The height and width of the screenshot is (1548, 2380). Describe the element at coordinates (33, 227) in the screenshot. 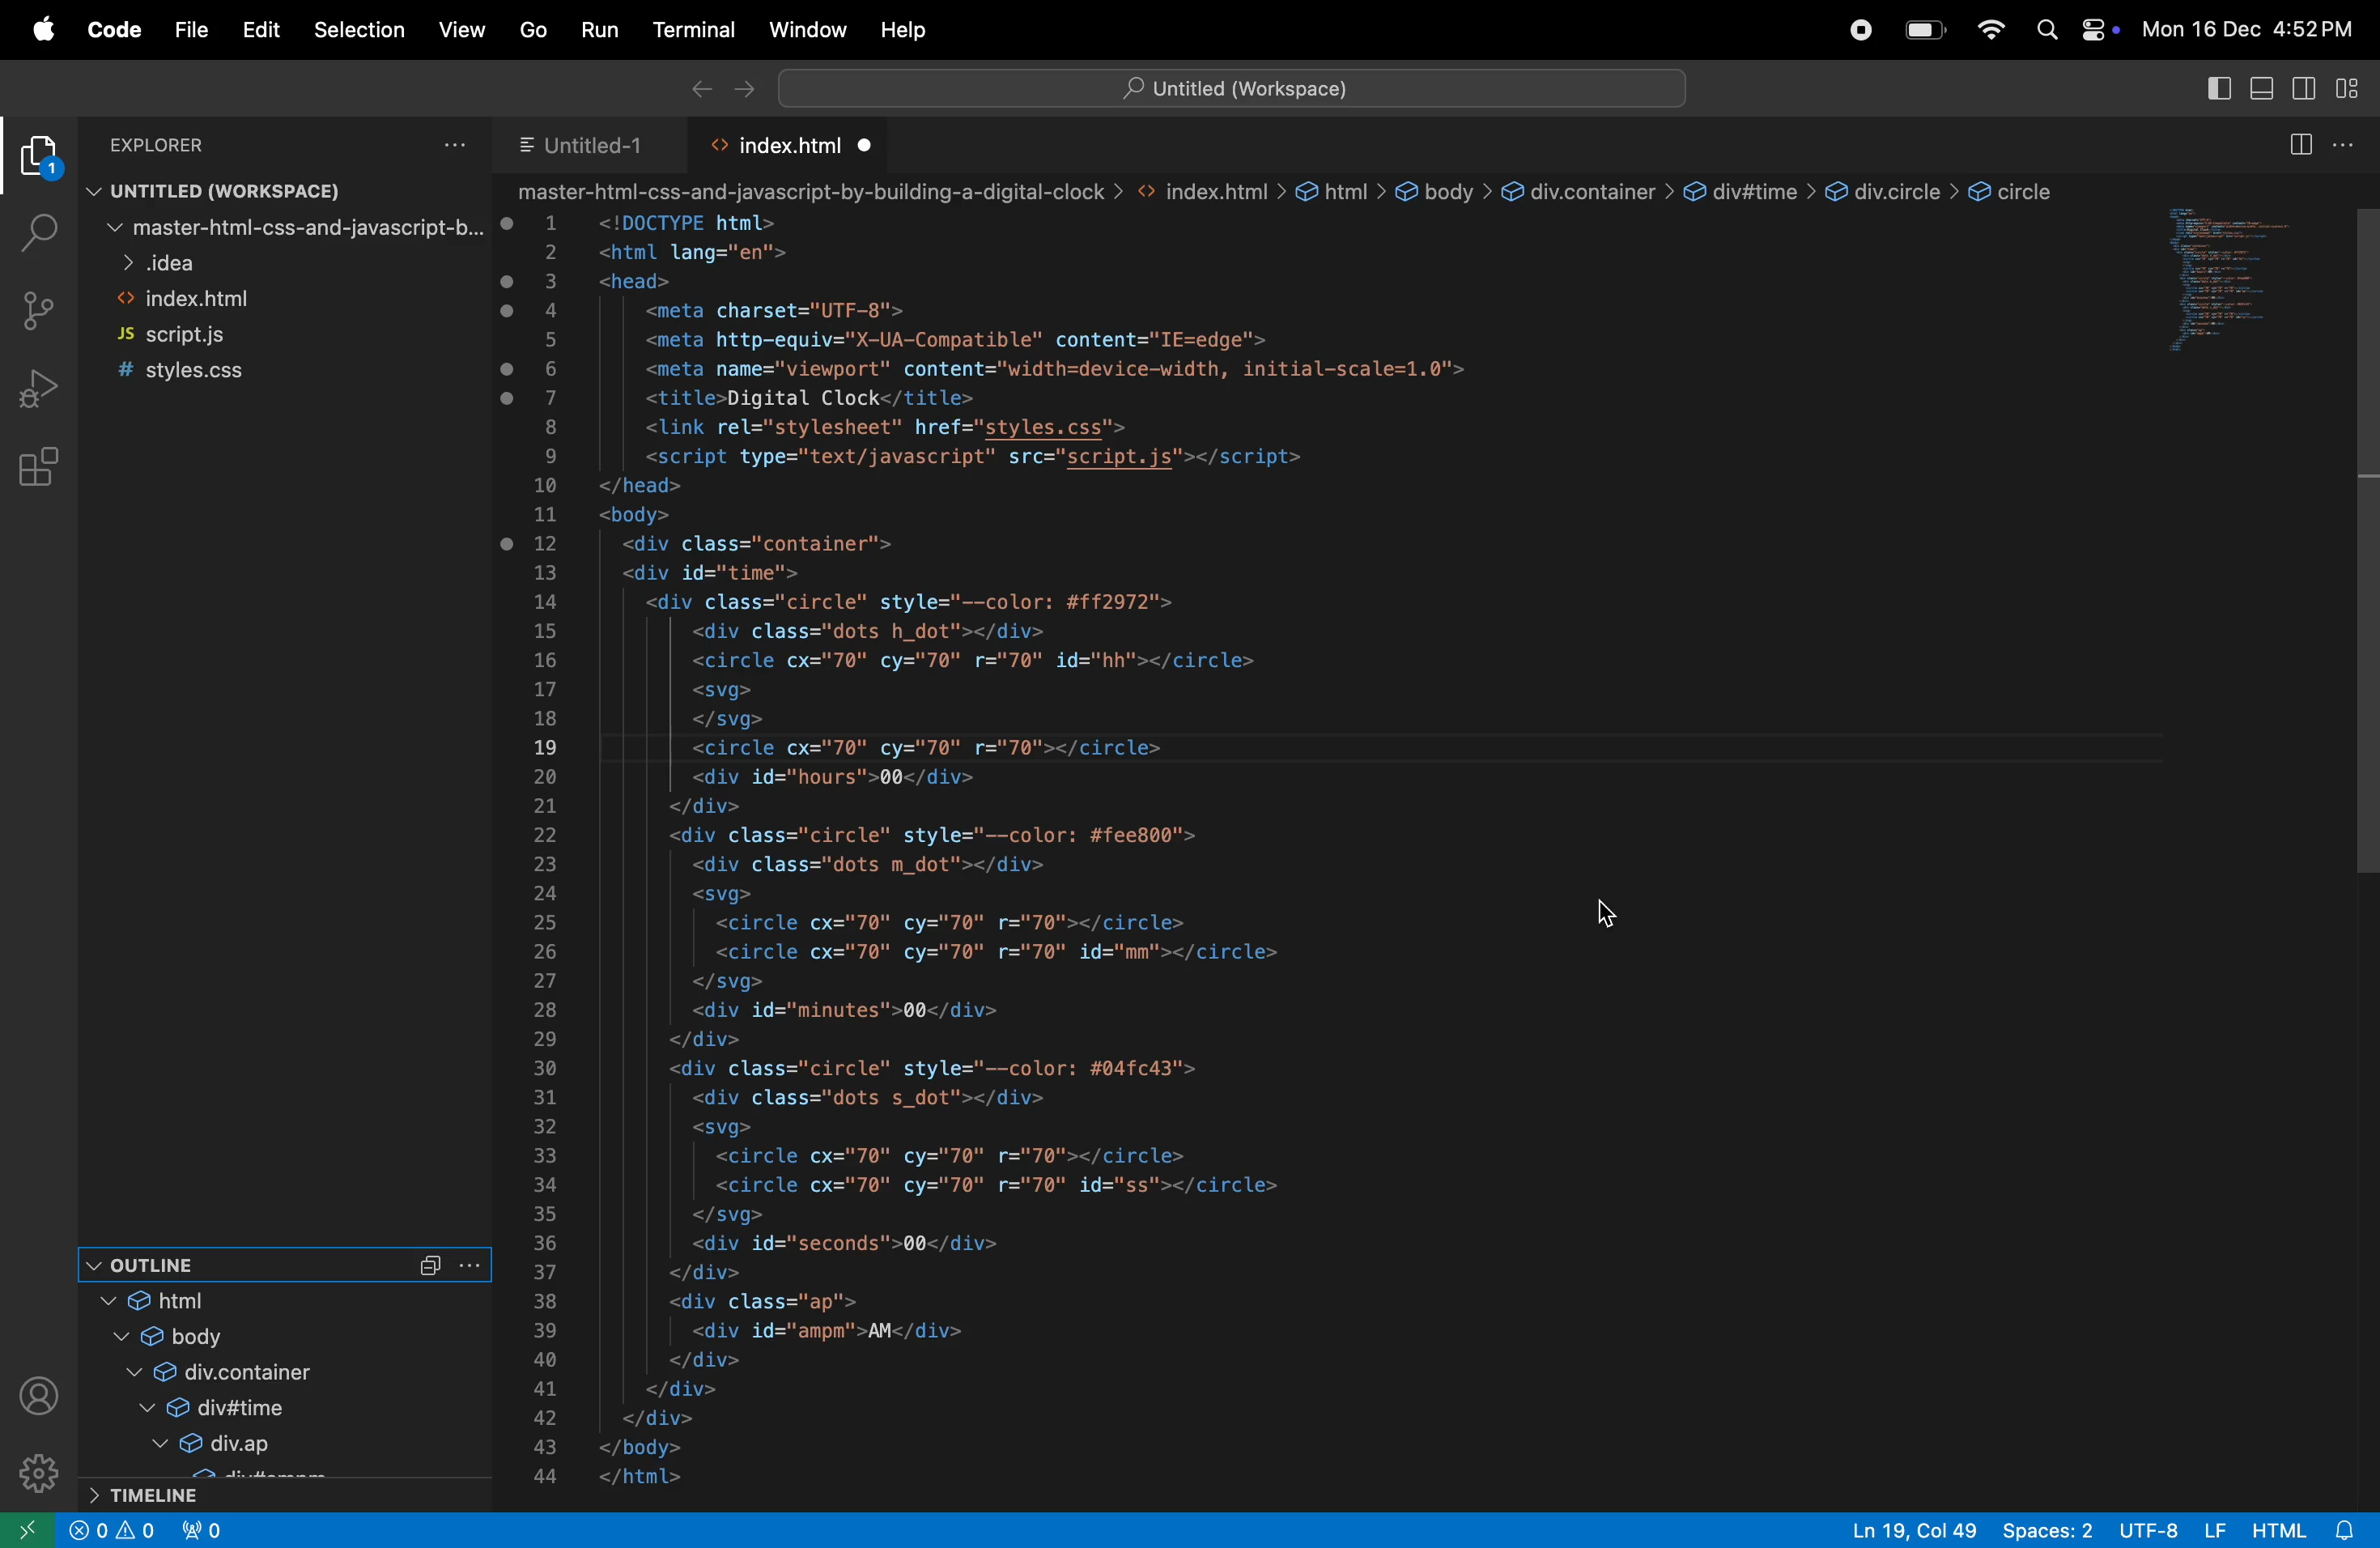

I see `search` at that location.